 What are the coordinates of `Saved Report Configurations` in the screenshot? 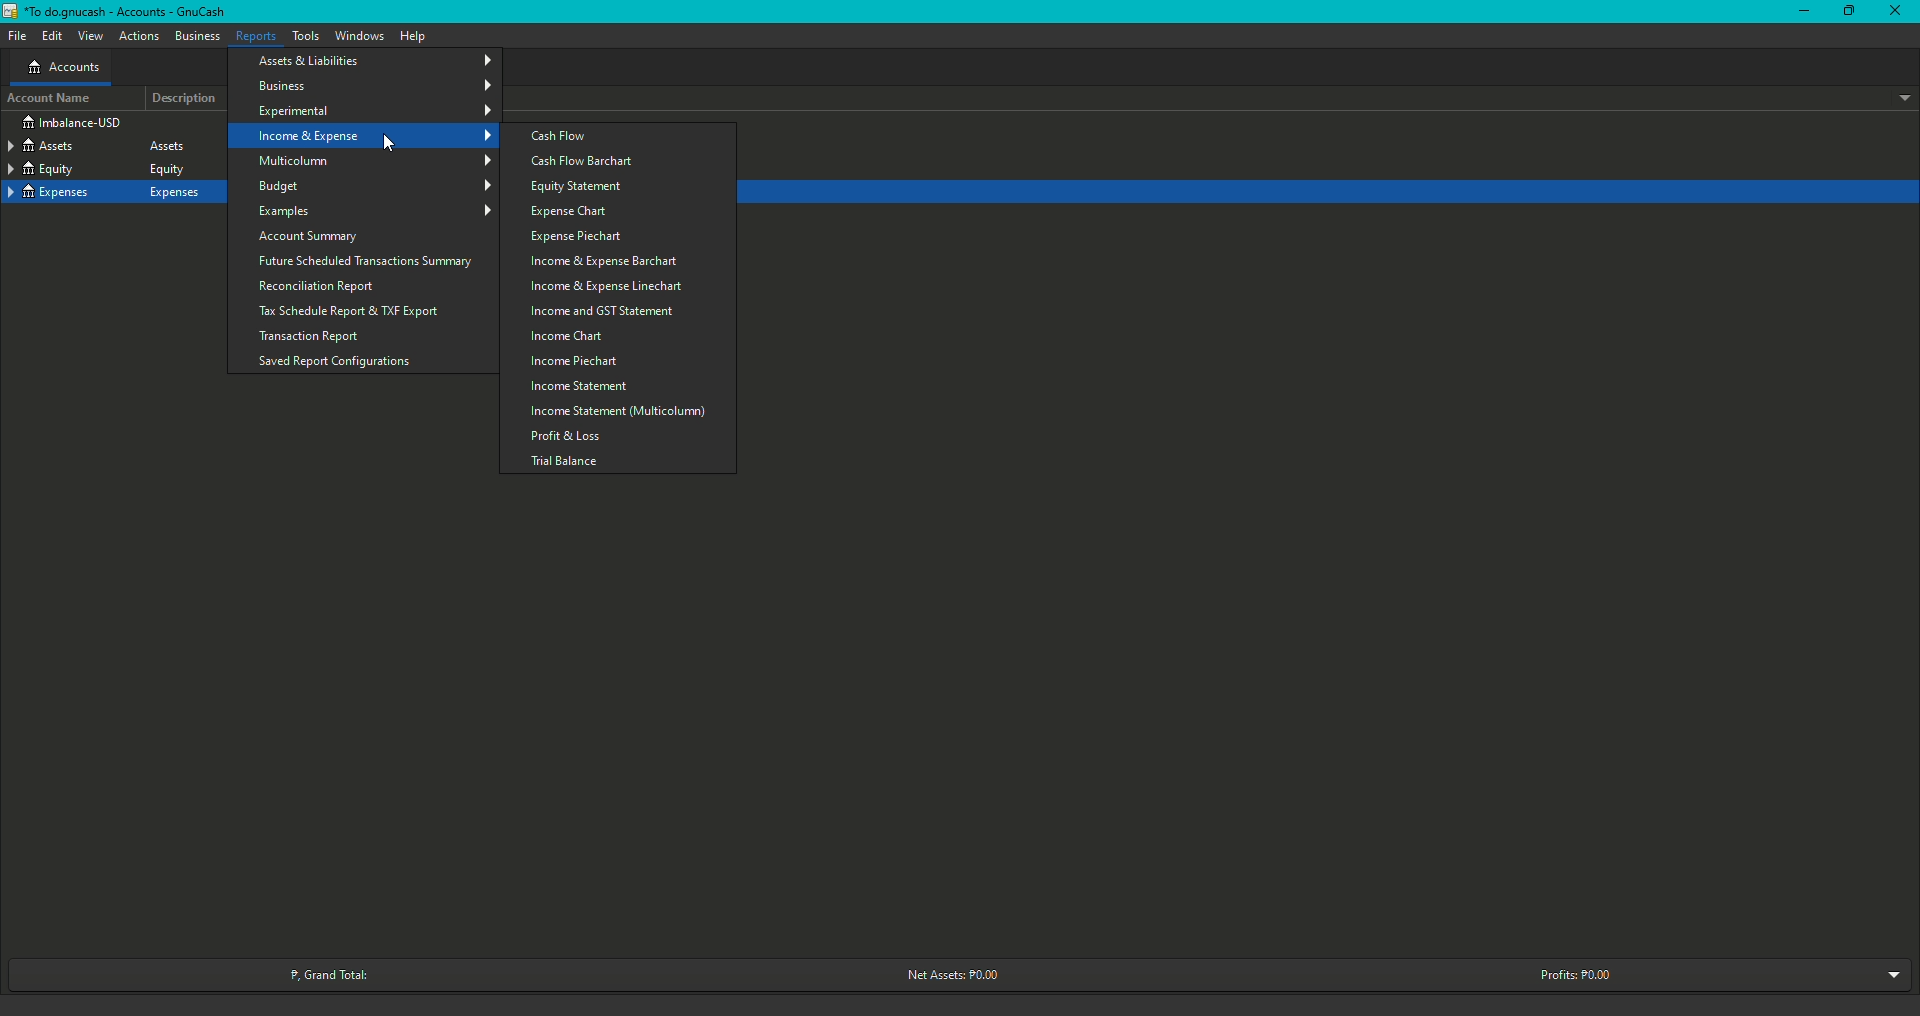 It's located at (336, 359).